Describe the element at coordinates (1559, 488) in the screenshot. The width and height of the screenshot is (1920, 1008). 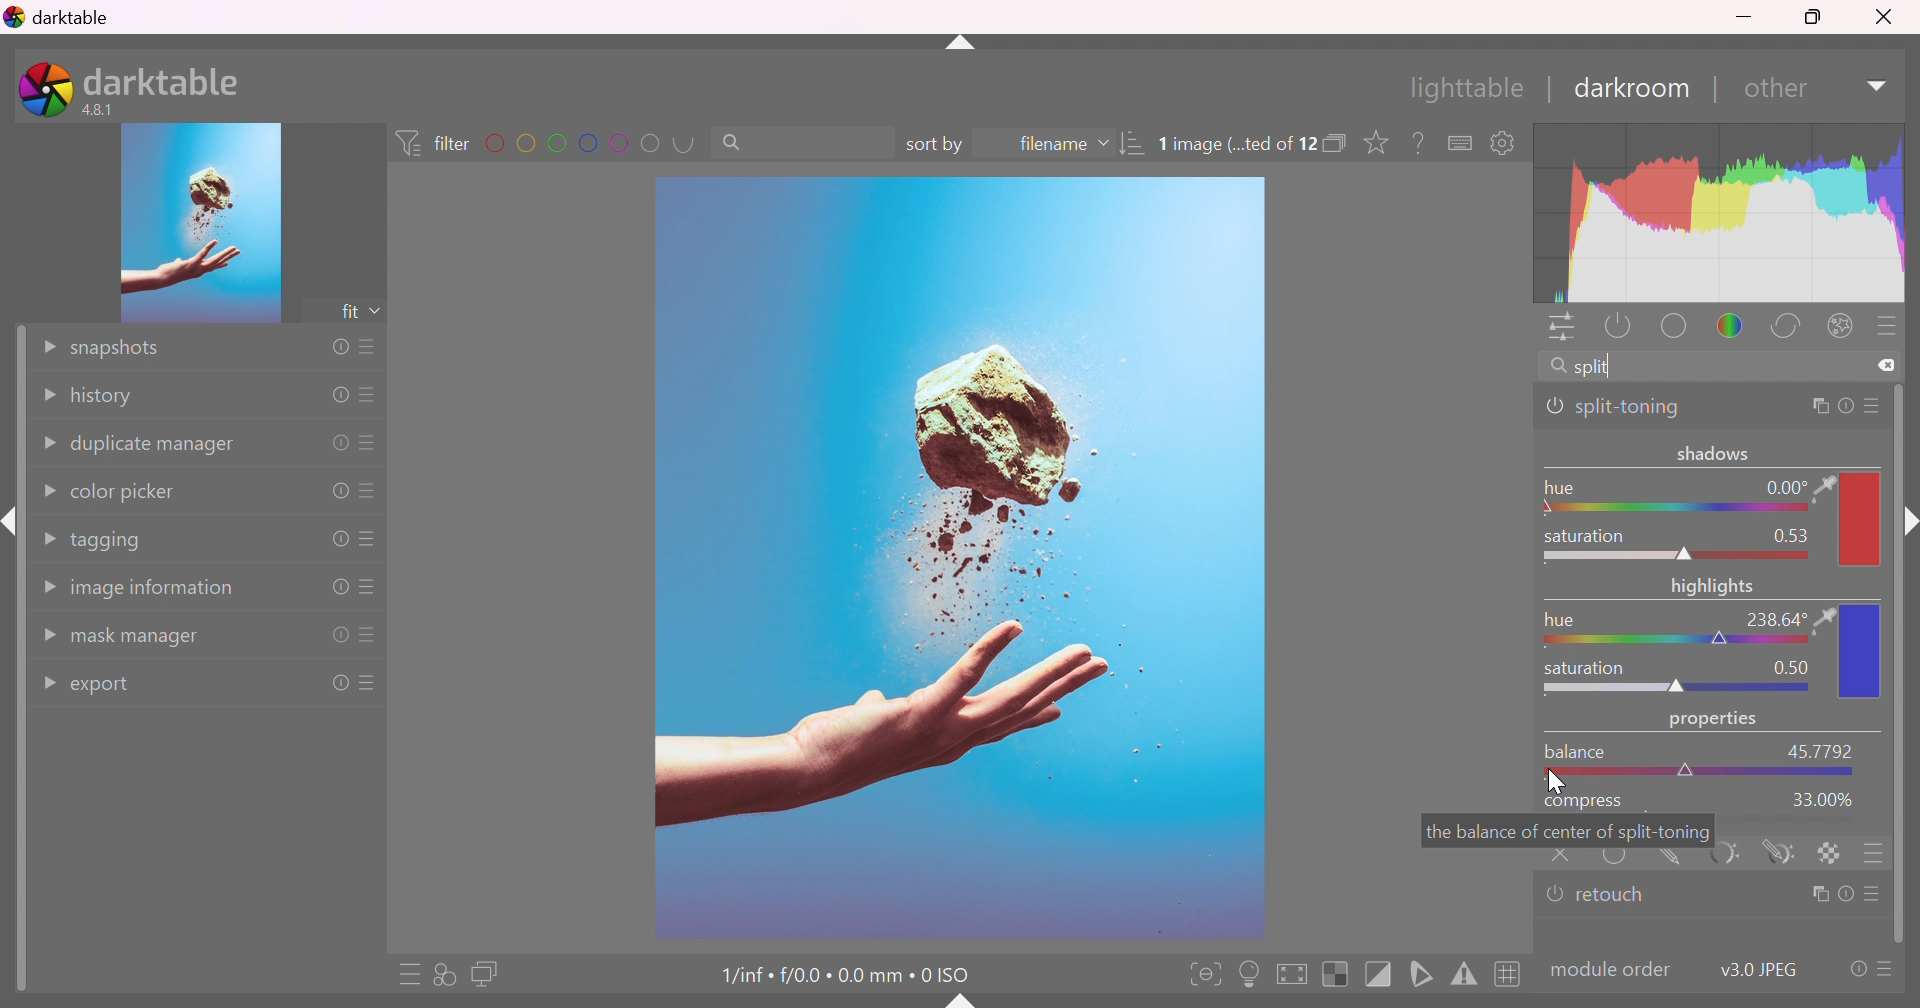
I see `hue` at that location.